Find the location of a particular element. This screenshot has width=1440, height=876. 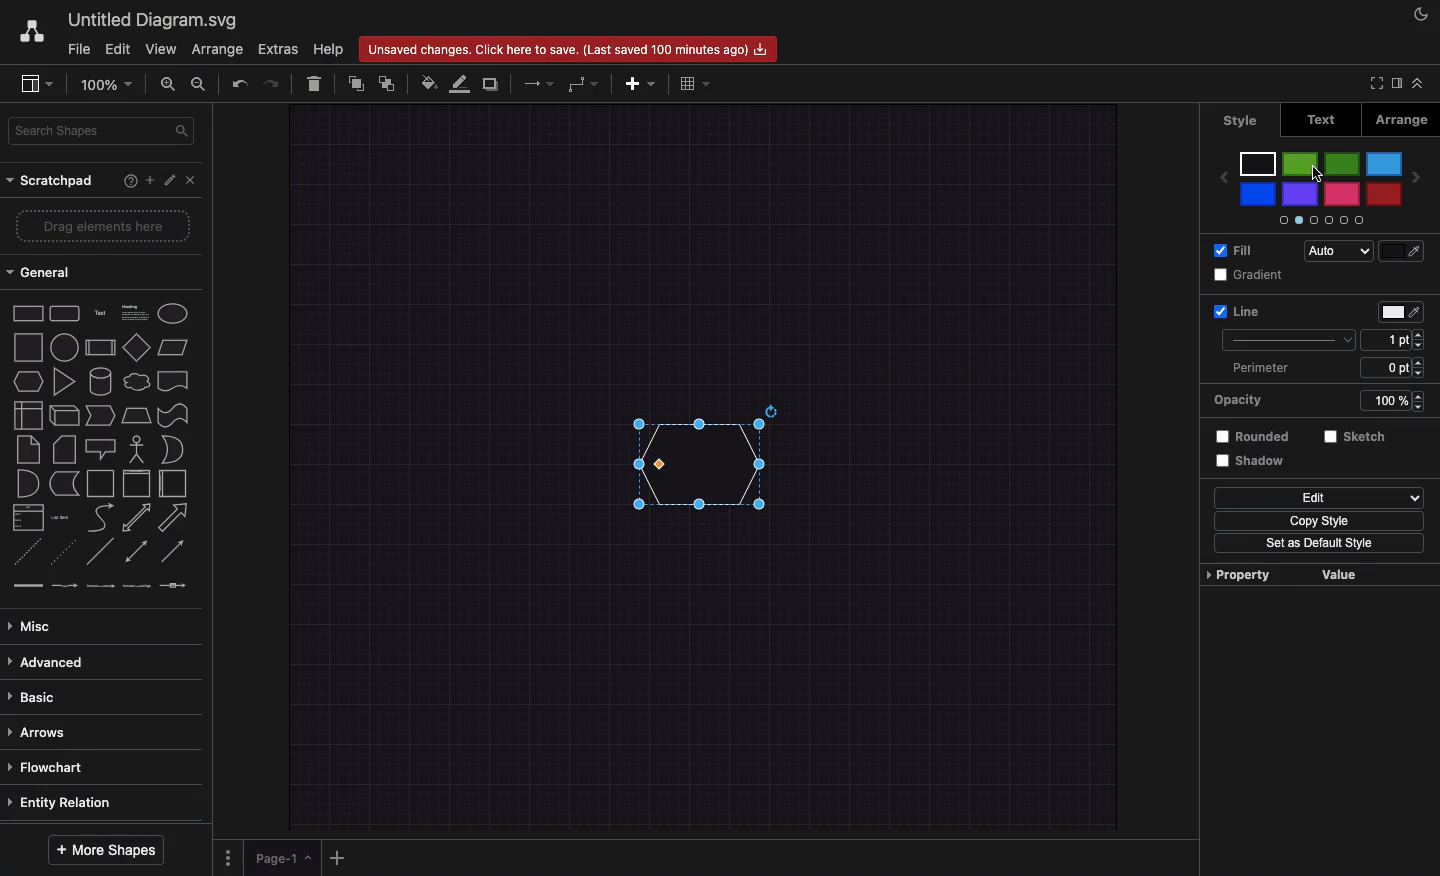

Drag elements here is located at coordinates (107, 225).